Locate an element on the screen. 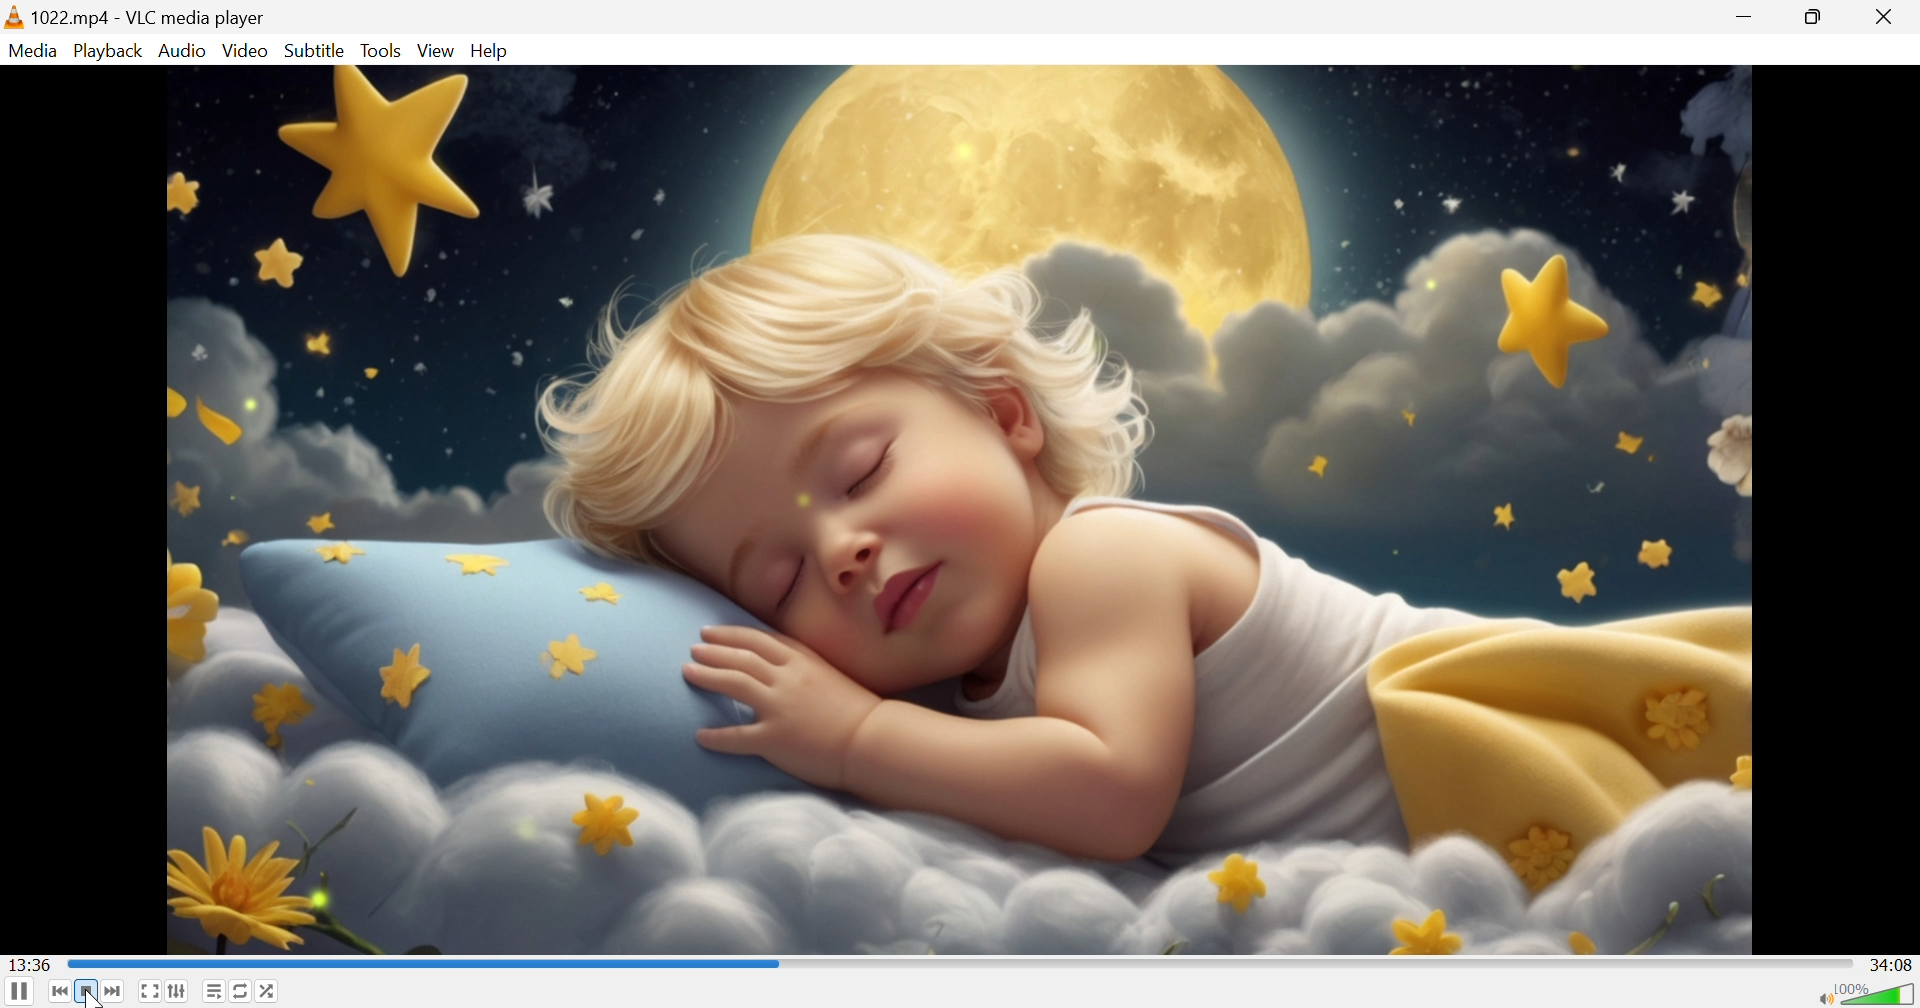  Tools is located at coordinates (384, 52).